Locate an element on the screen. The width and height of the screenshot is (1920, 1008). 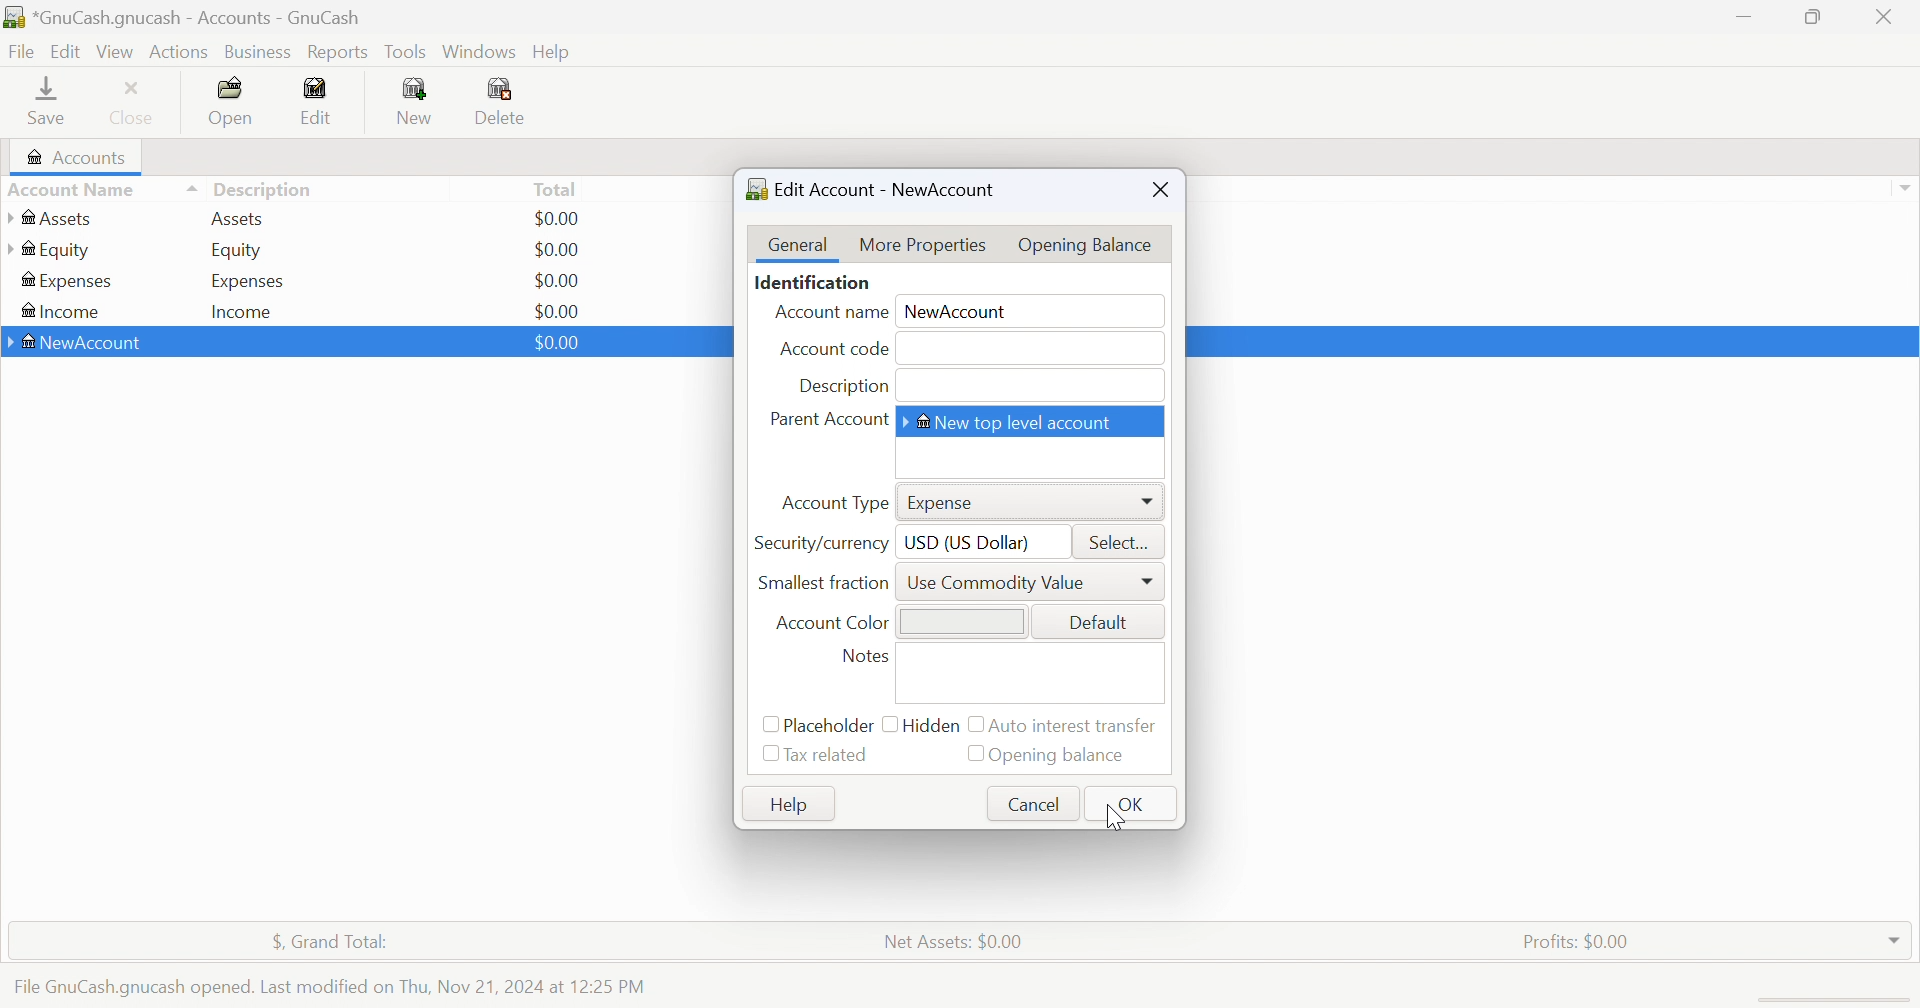
$0.00 is located at coordinates (555, 250).